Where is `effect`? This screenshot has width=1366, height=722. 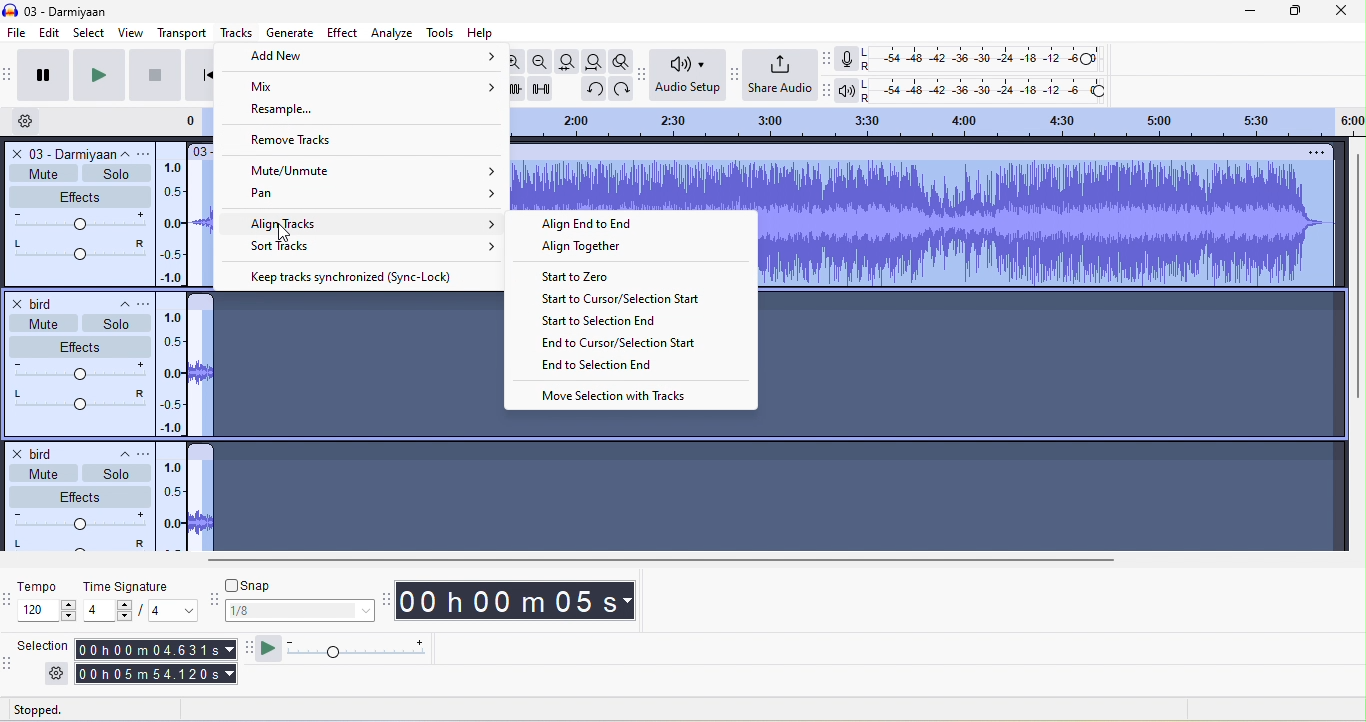
effect is located at coordinates (78, 196).